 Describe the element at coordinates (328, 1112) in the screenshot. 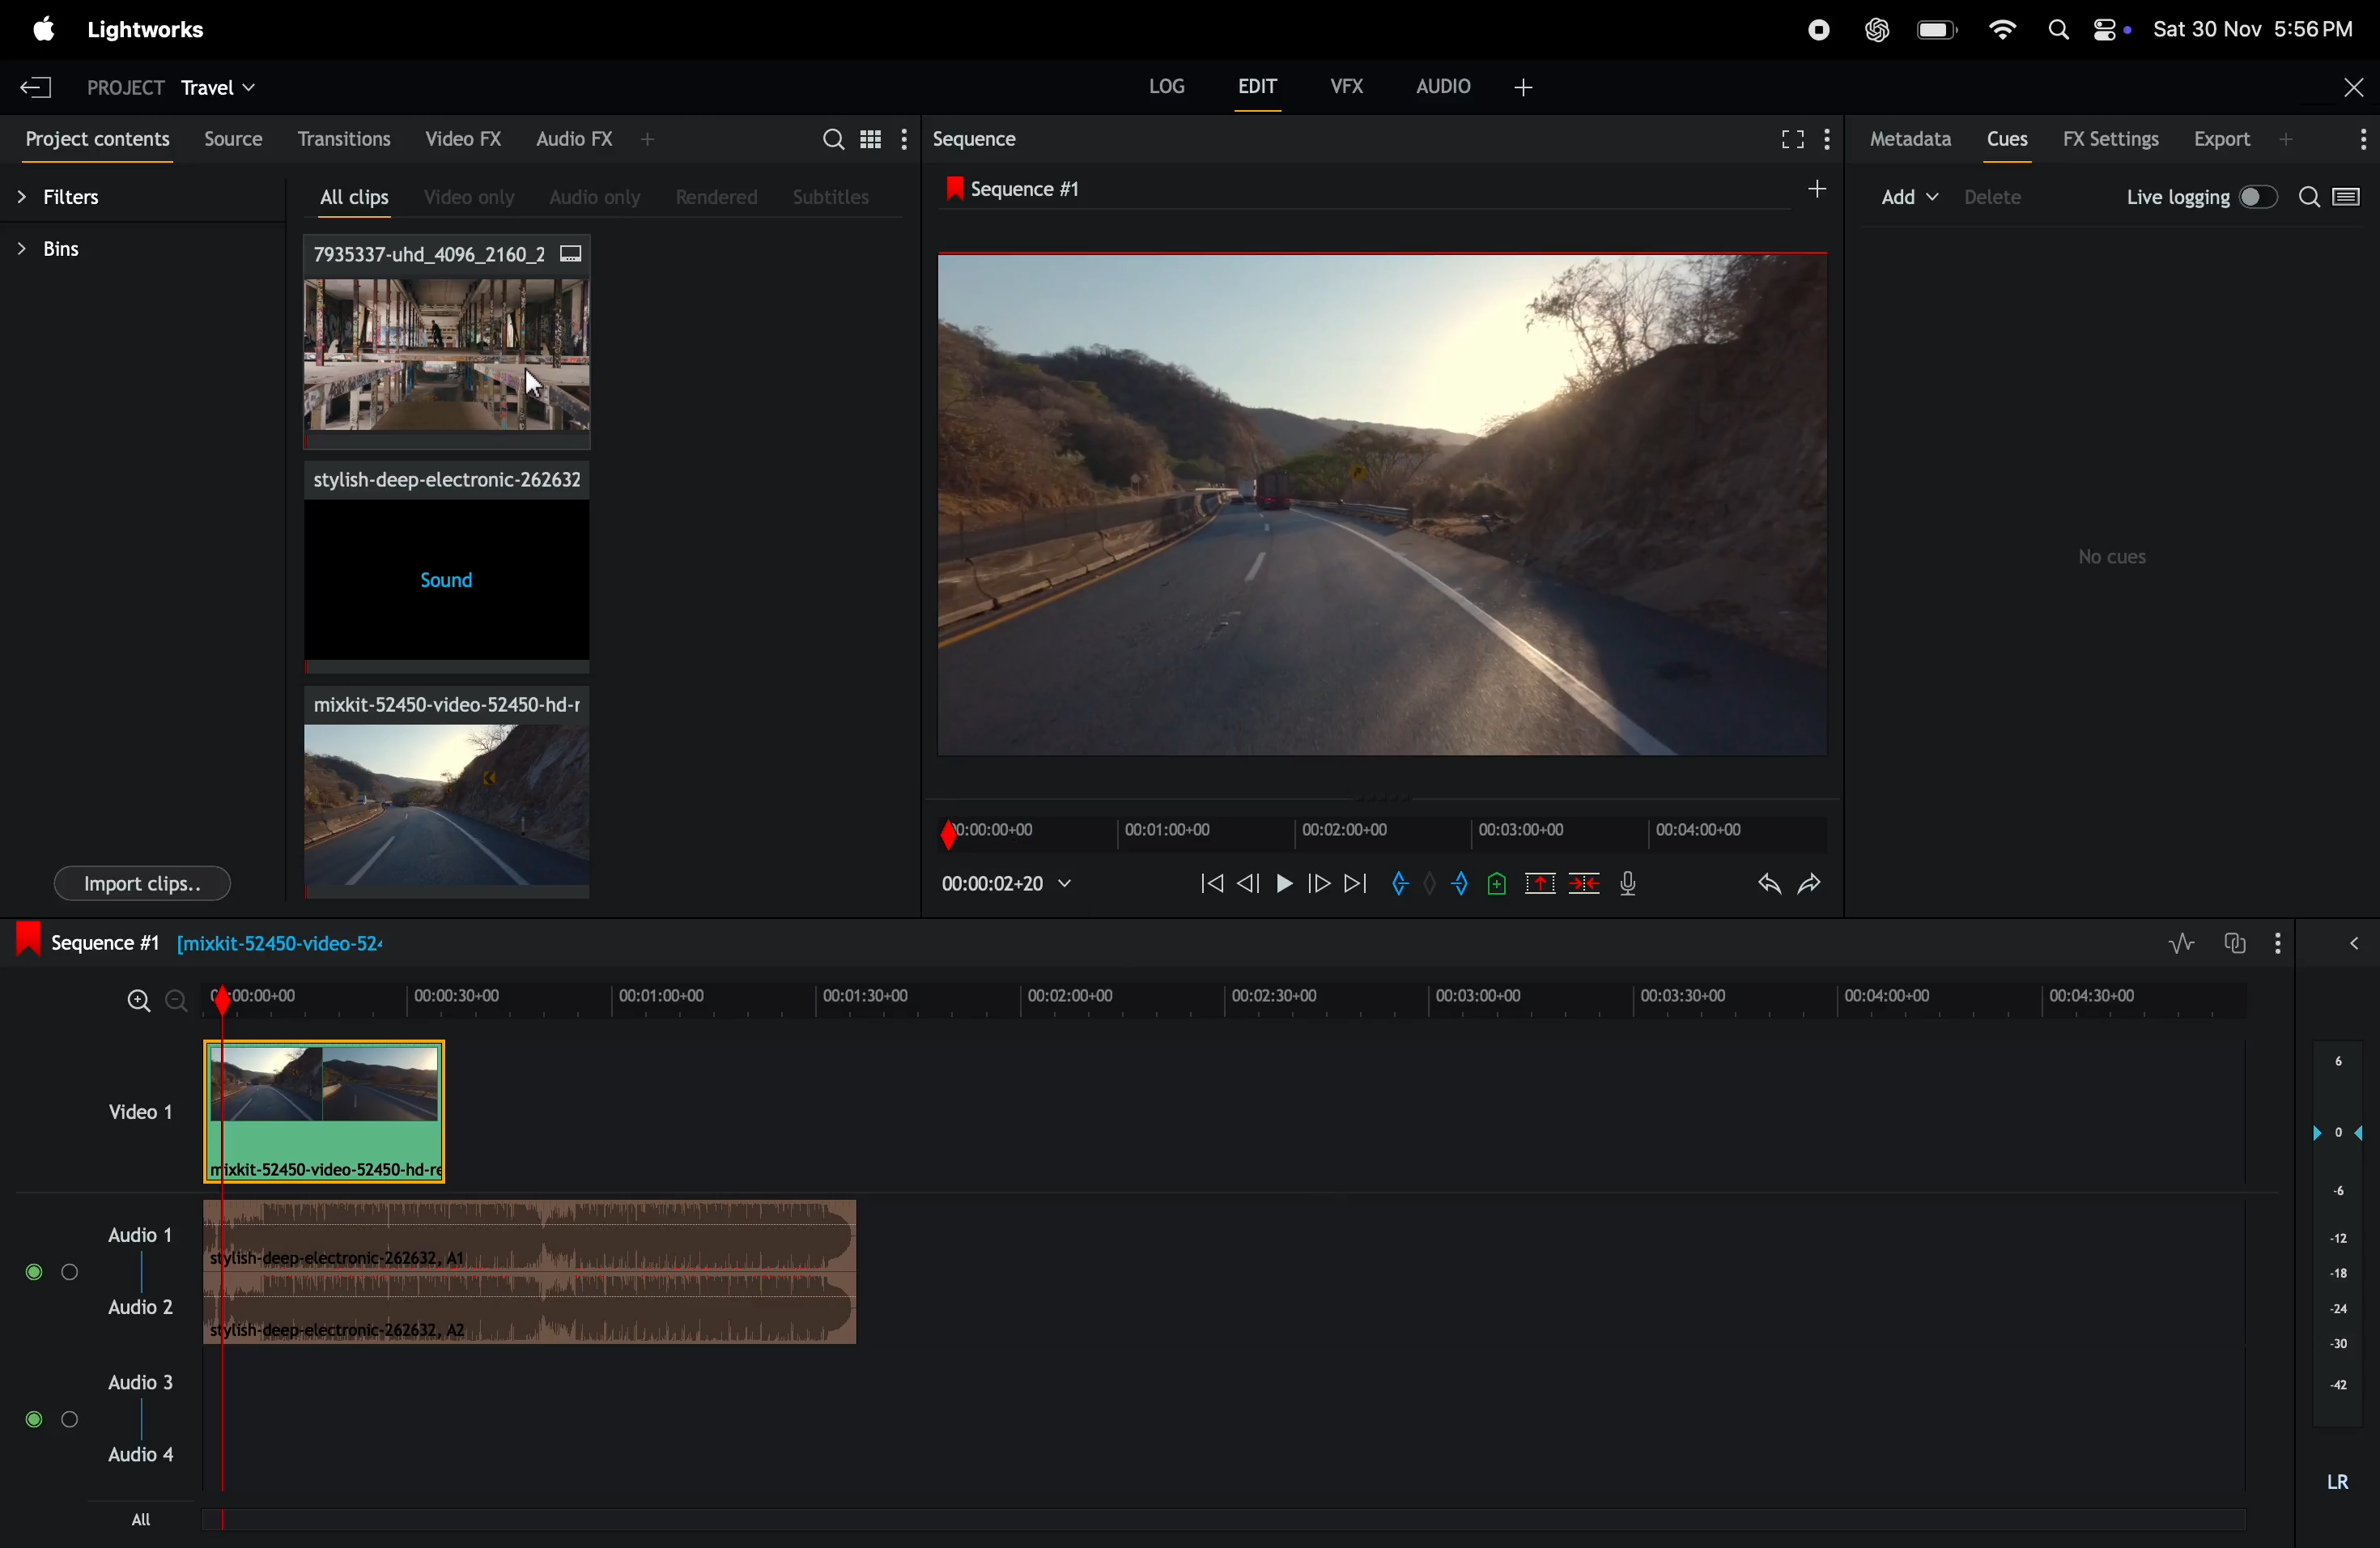

I see `video clip` at that location.